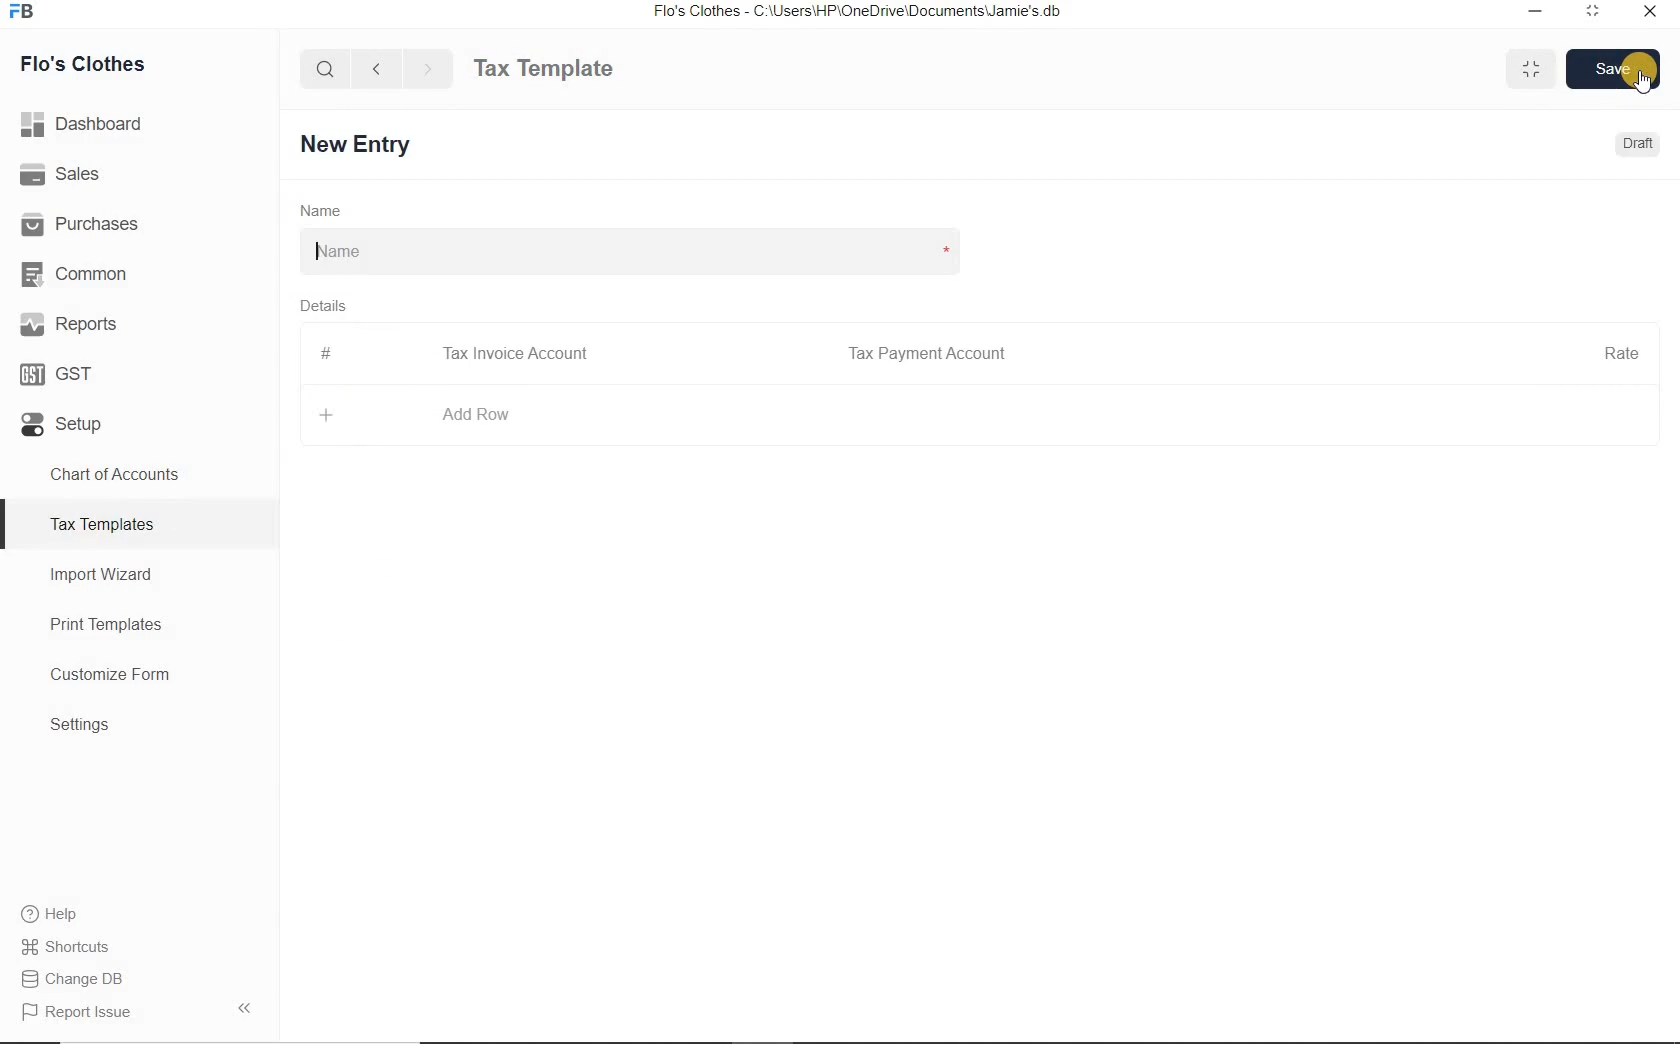 This screenshot has width=1680, height=1044. I want to click on Minimize, so click(1536, 13).